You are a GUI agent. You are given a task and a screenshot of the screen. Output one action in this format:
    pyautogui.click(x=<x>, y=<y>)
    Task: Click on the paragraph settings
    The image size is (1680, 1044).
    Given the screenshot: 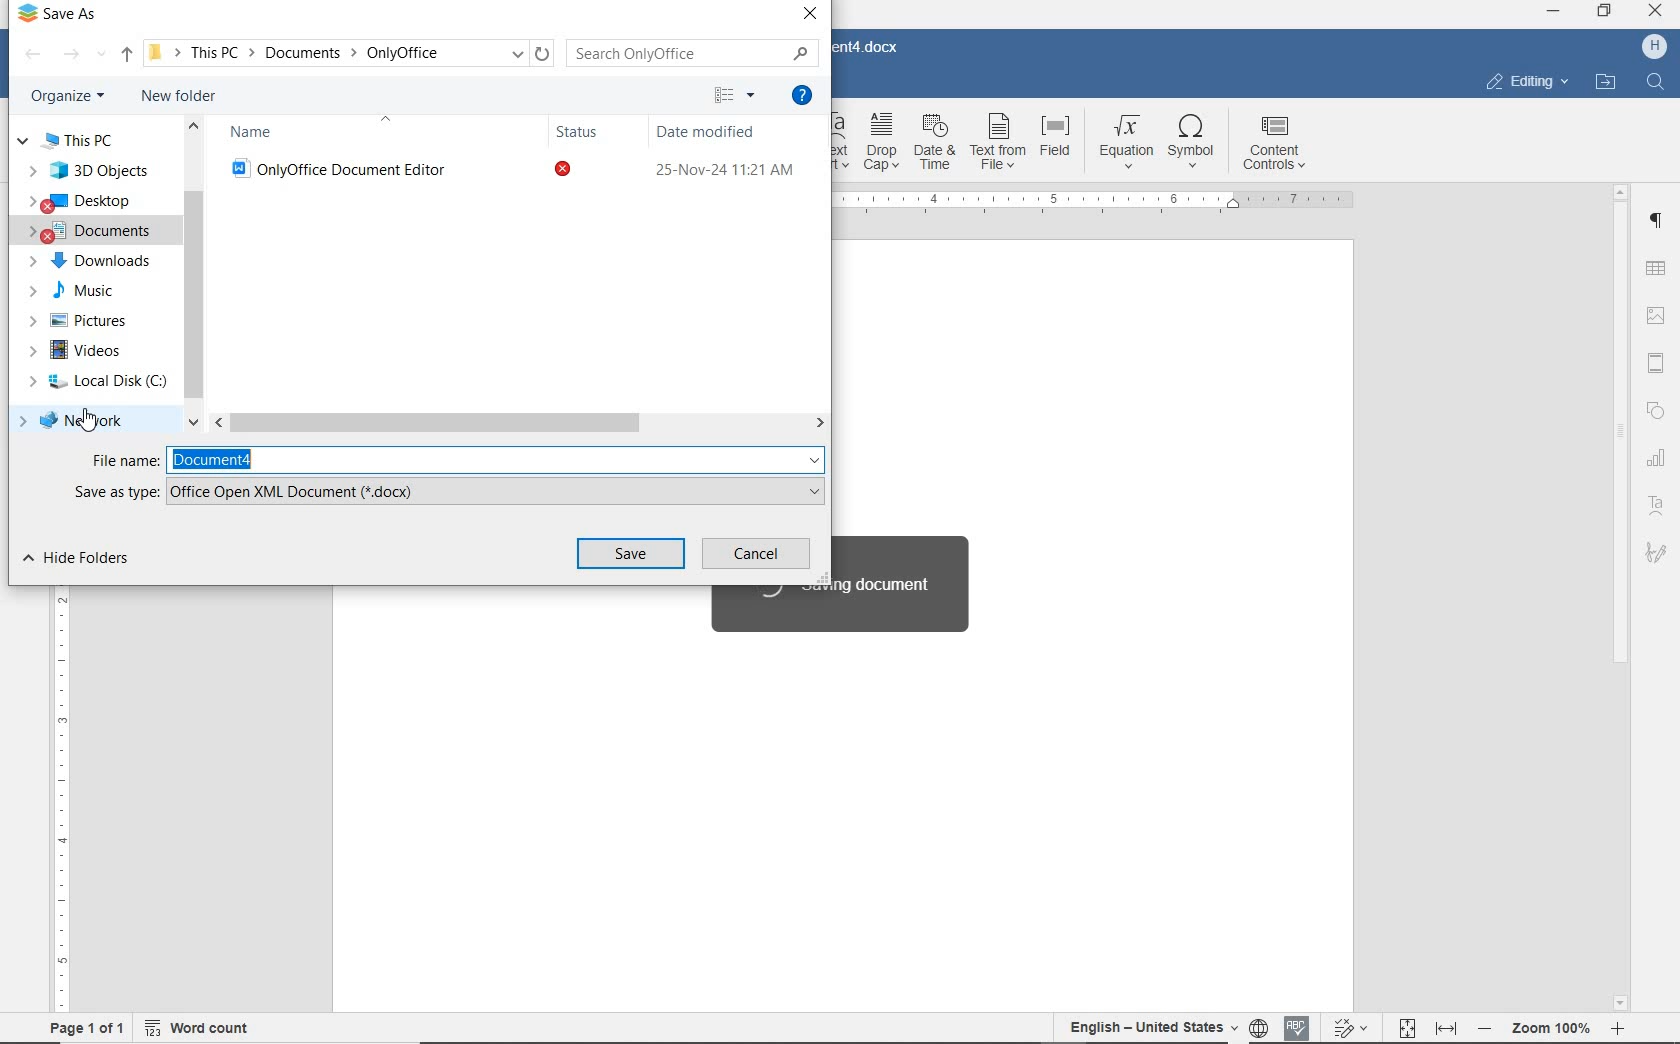 What is the action you would take?
    pyautogui.click(x=1658, y=221)
    